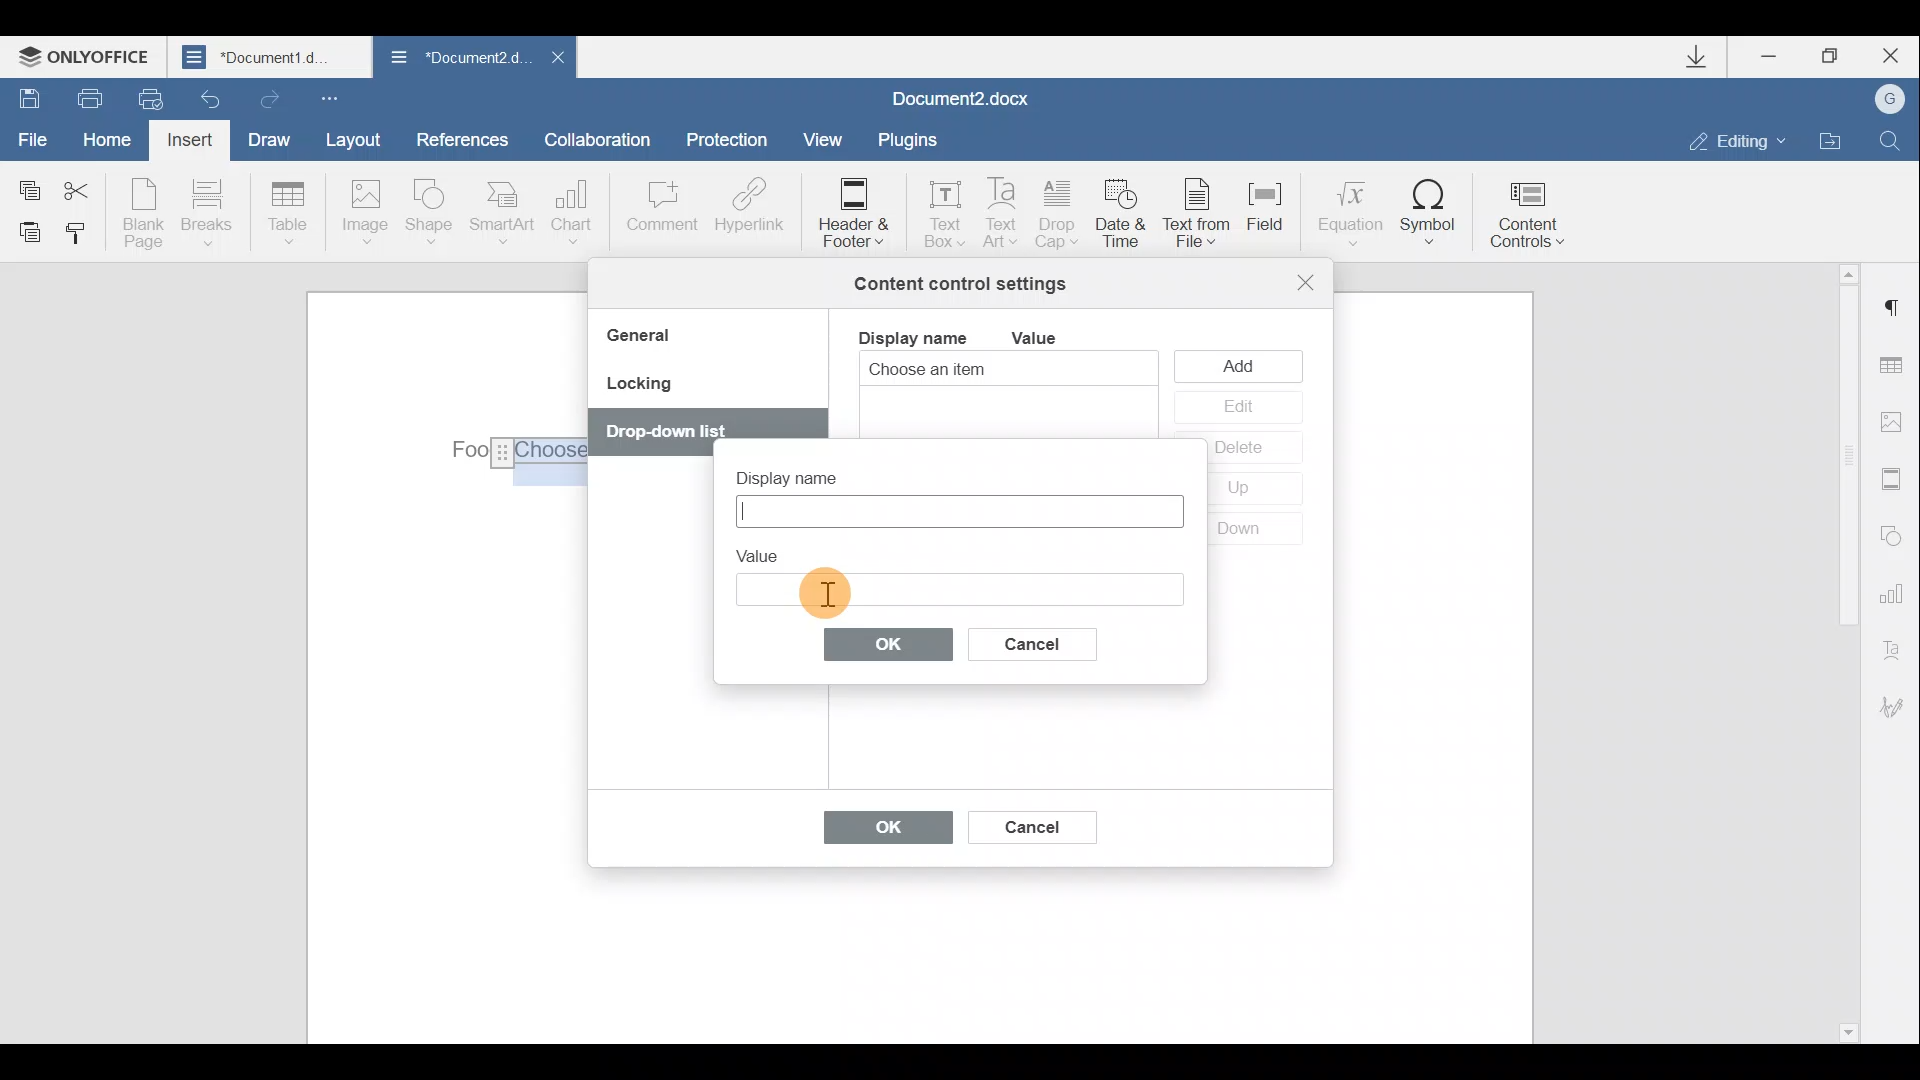 The image size is (1920, 1080). Describe the element at coordinates (1348, 209) in the screenshot. I see `Equation` at that location.